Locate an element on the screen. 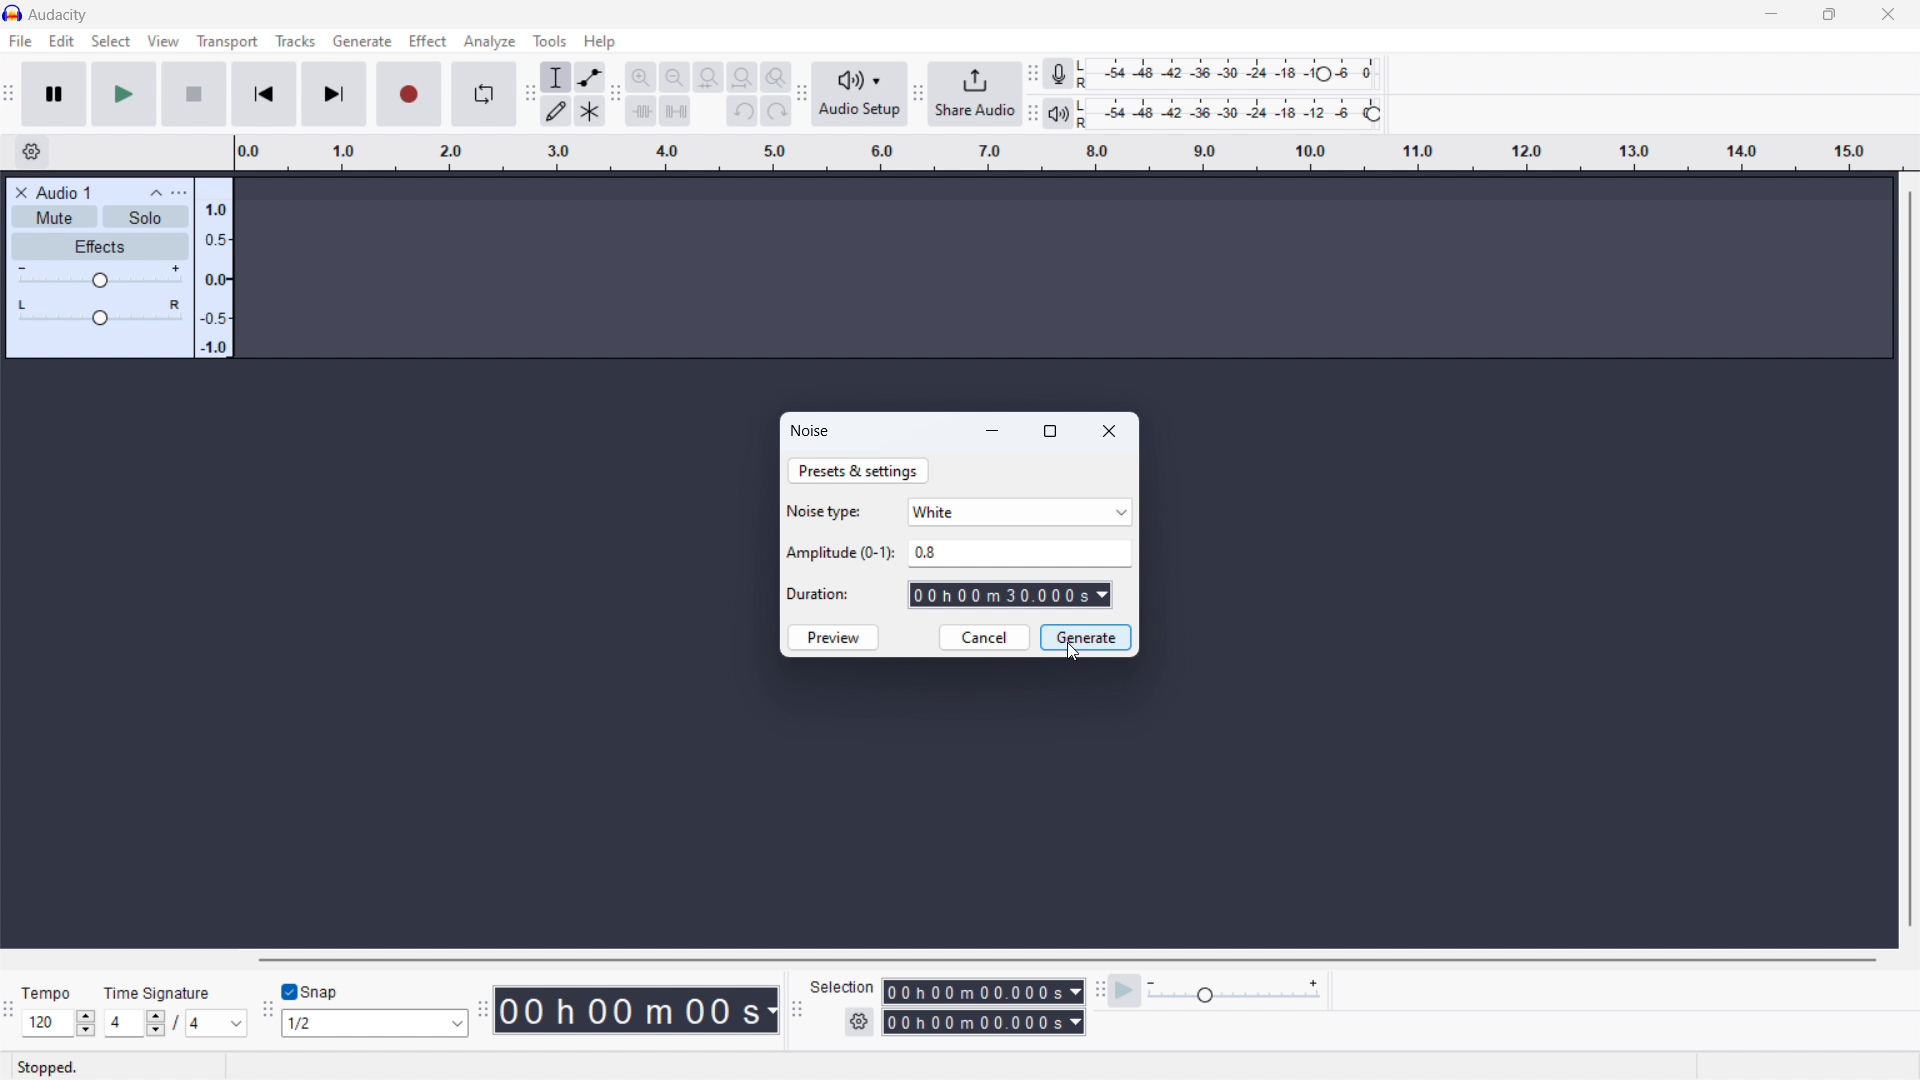  playback meter is located at coordinates (1058, 113).